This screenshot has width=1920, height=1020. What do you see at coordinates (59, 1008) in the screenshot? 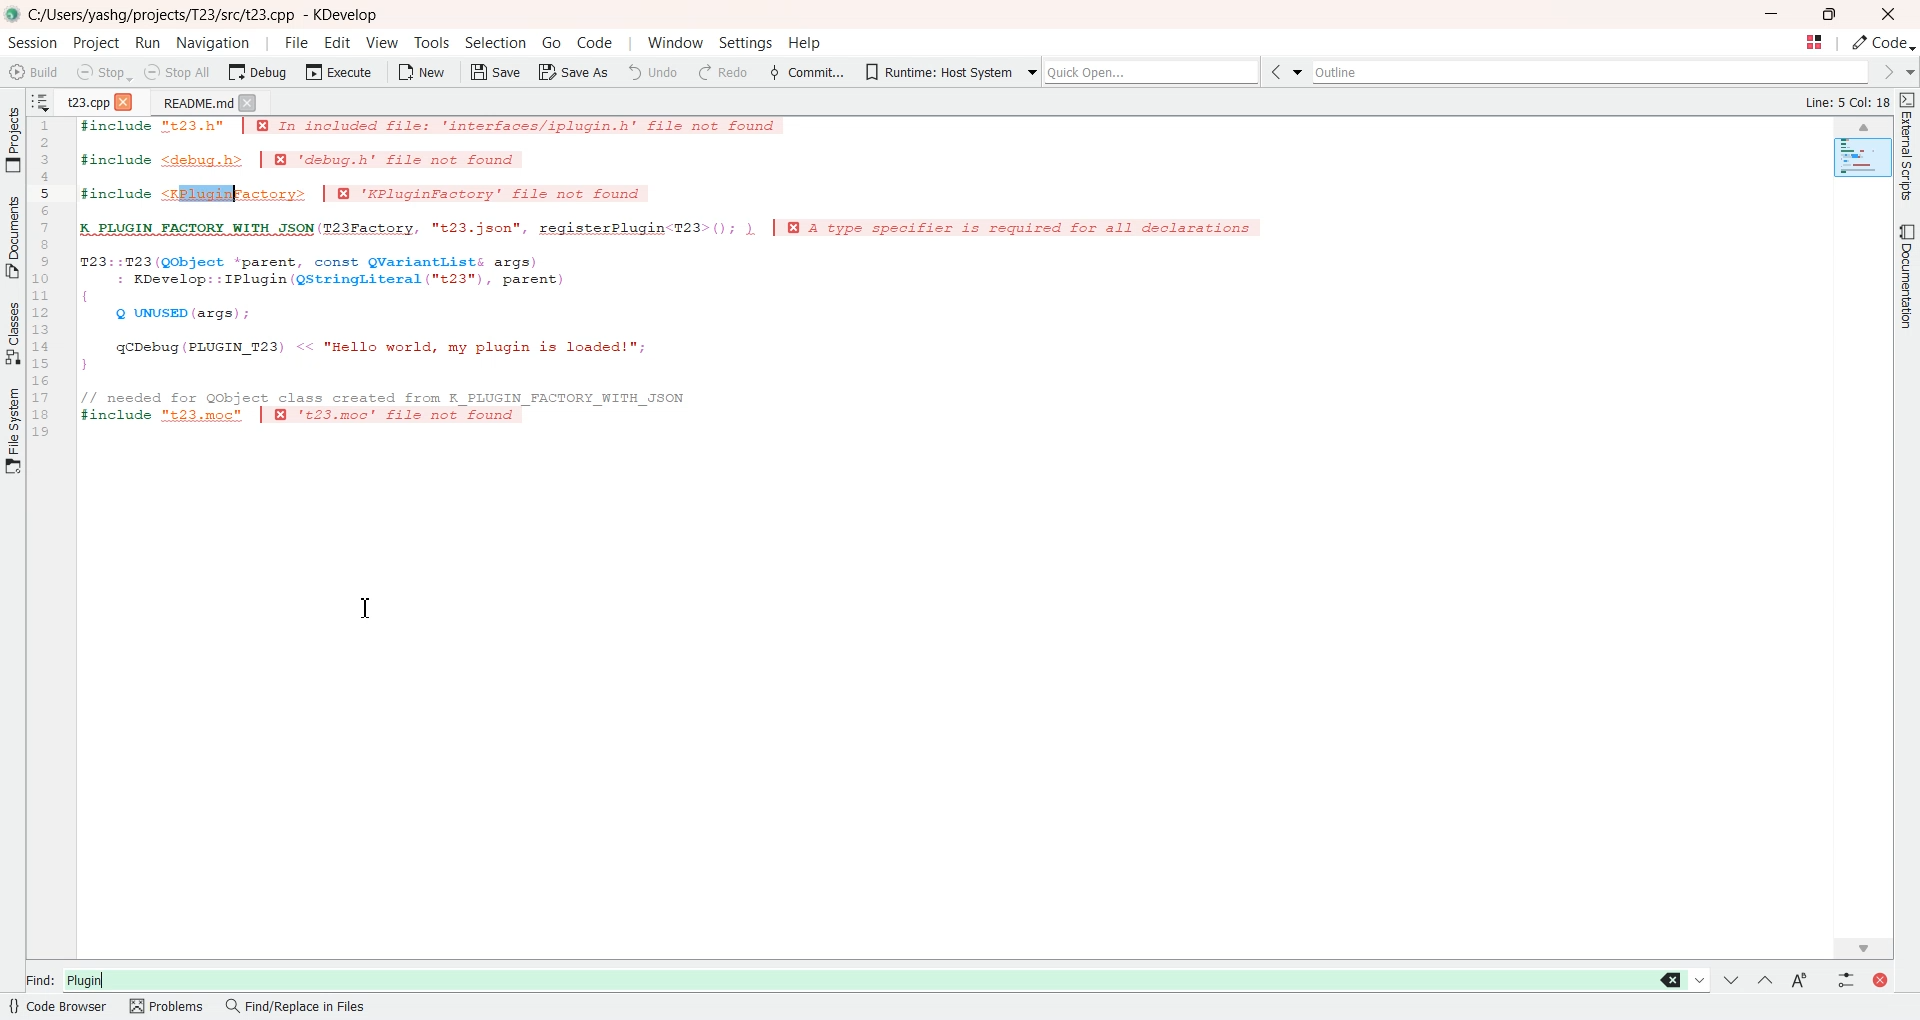
I see `Code Browser` at bounding box center [59, 1008].